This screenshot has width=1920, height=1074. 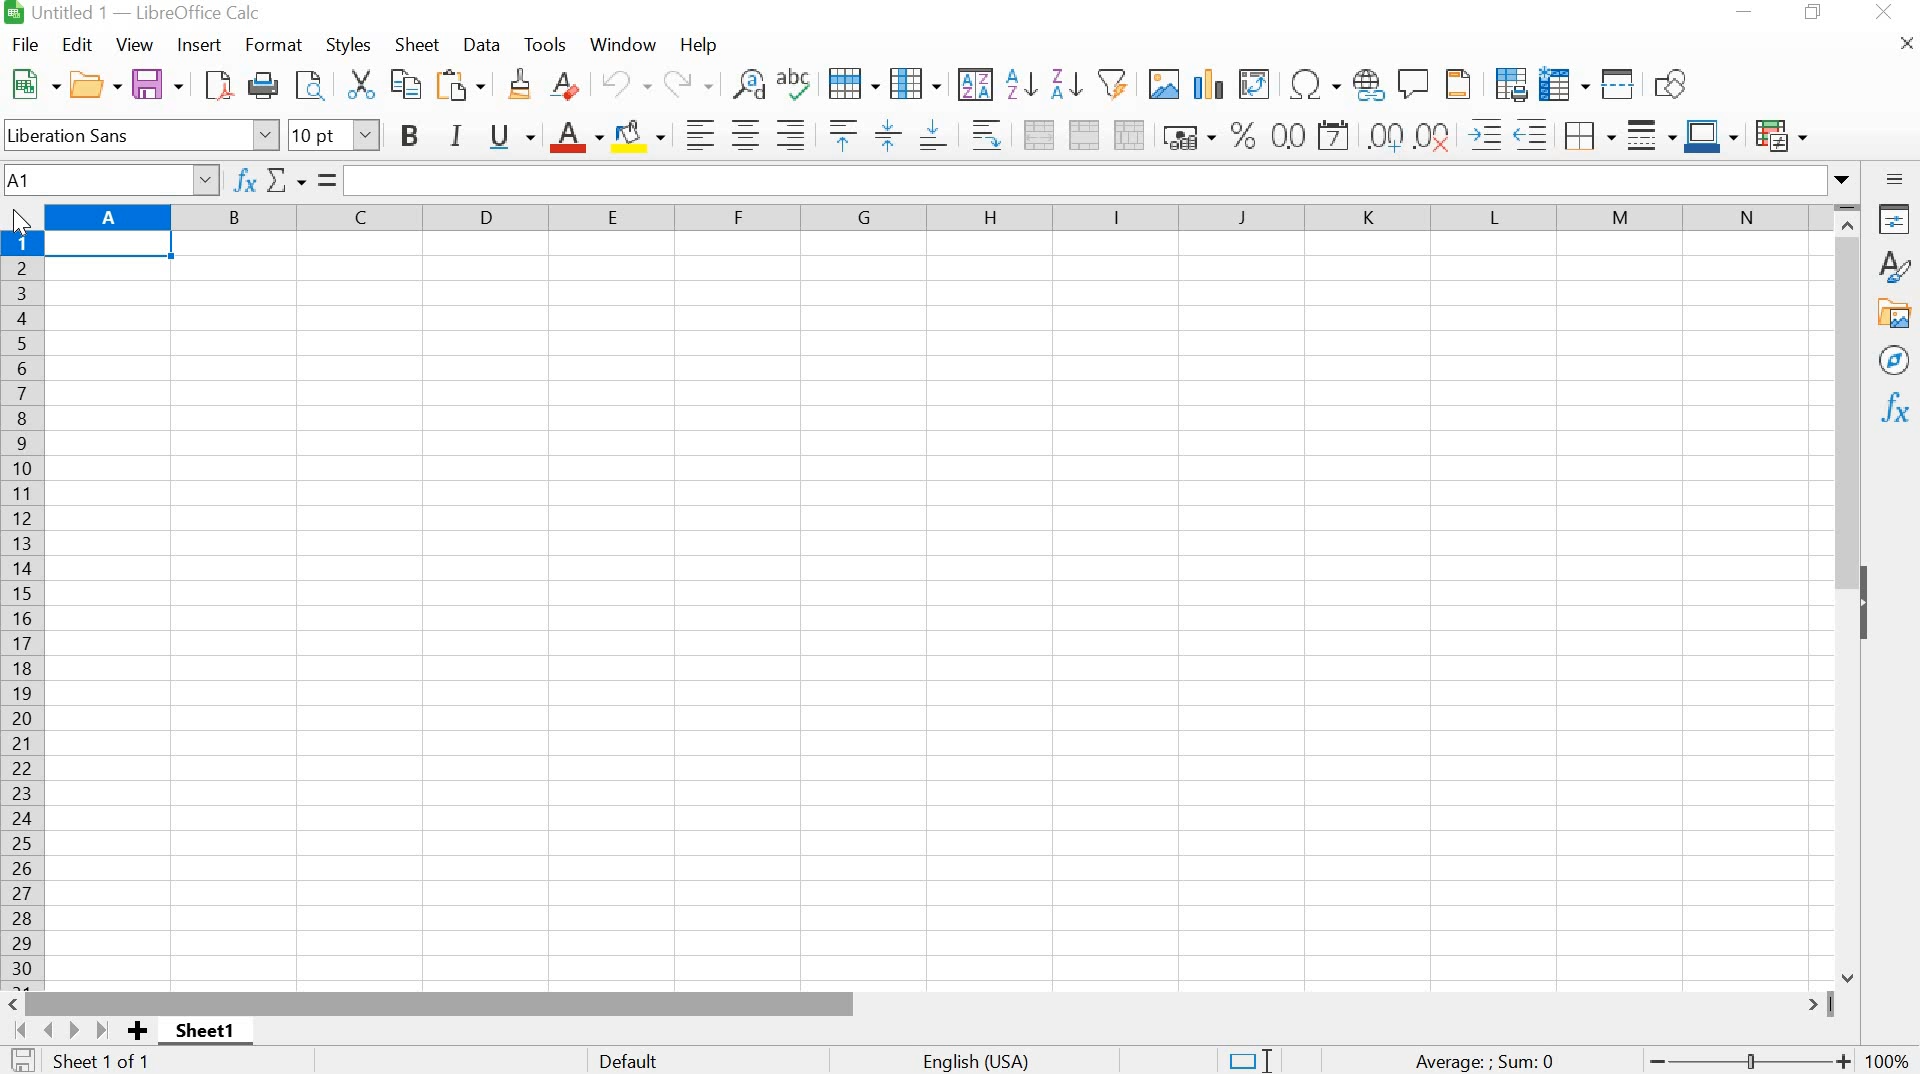 I want to click on Format as Percent, so click(x=1241, y=135).